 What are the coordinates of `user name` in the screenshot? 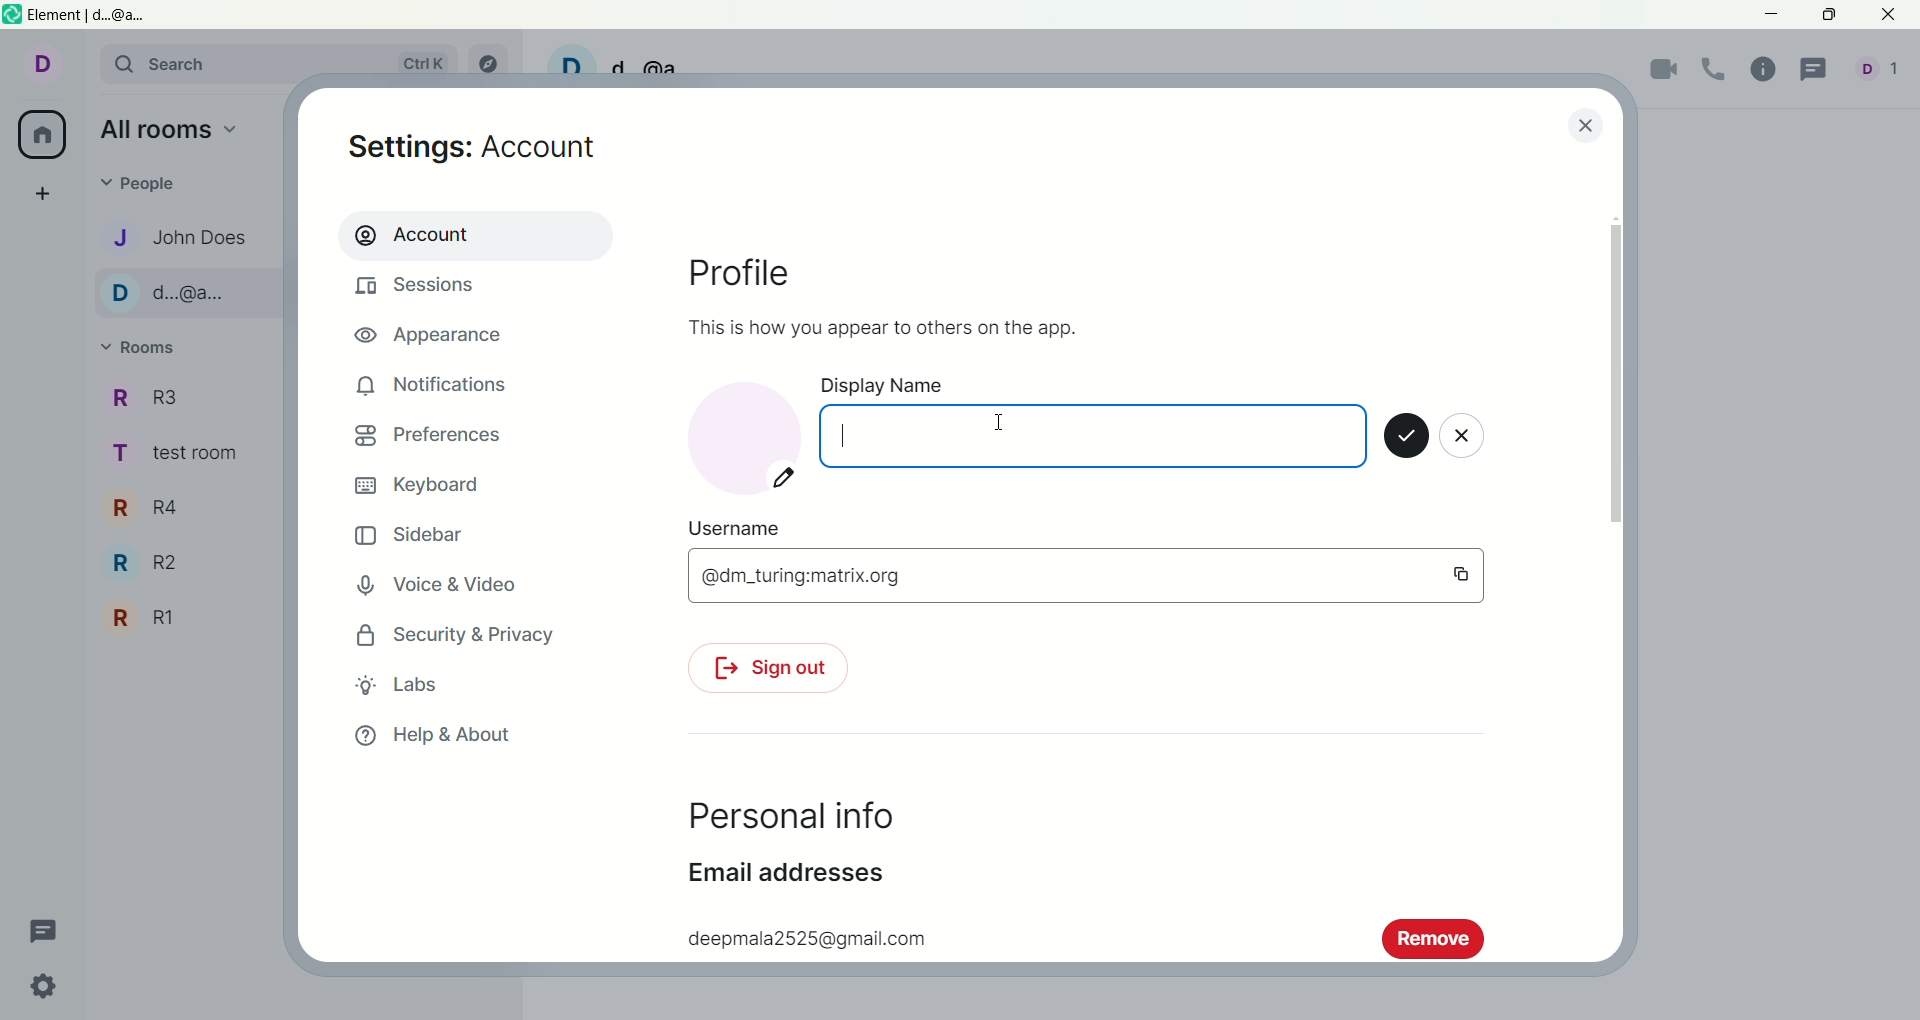 It's located at (777, 528).